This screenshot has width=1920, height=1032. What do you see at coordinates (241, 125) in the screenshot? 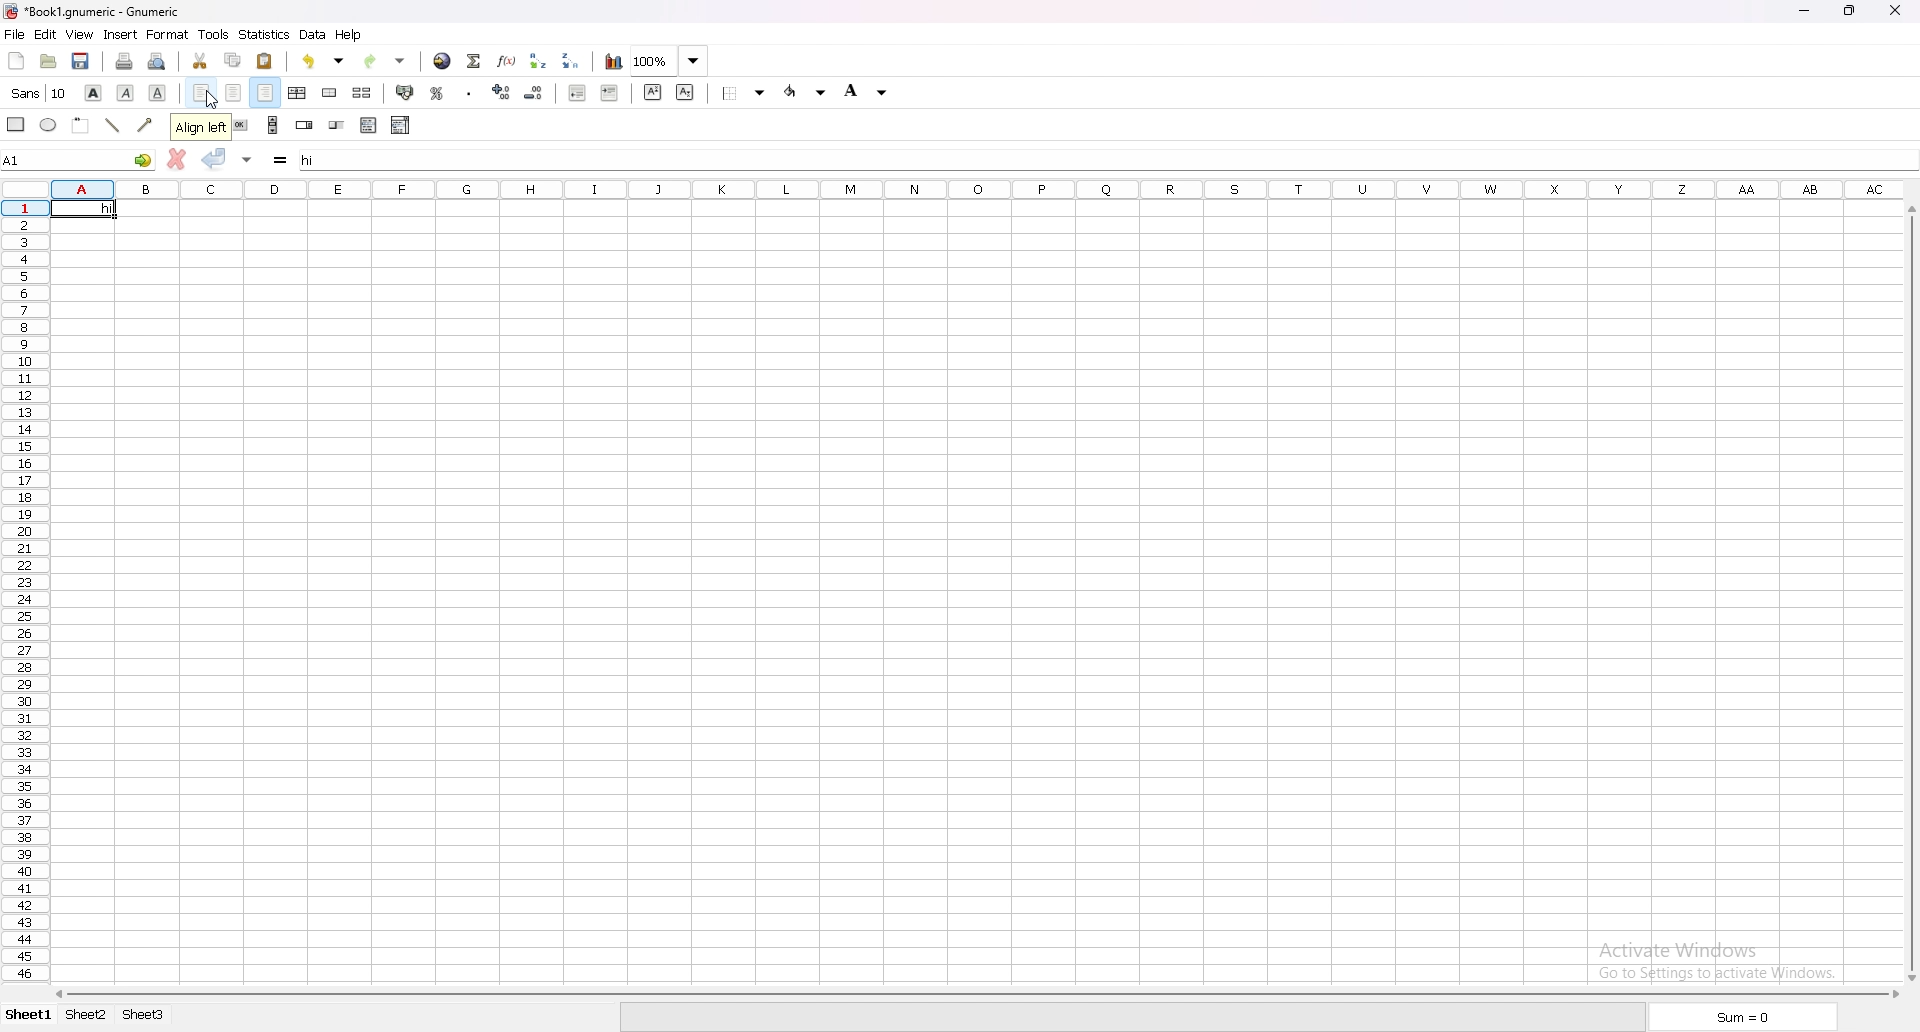
I see `button` at bounding box center [241, 125].